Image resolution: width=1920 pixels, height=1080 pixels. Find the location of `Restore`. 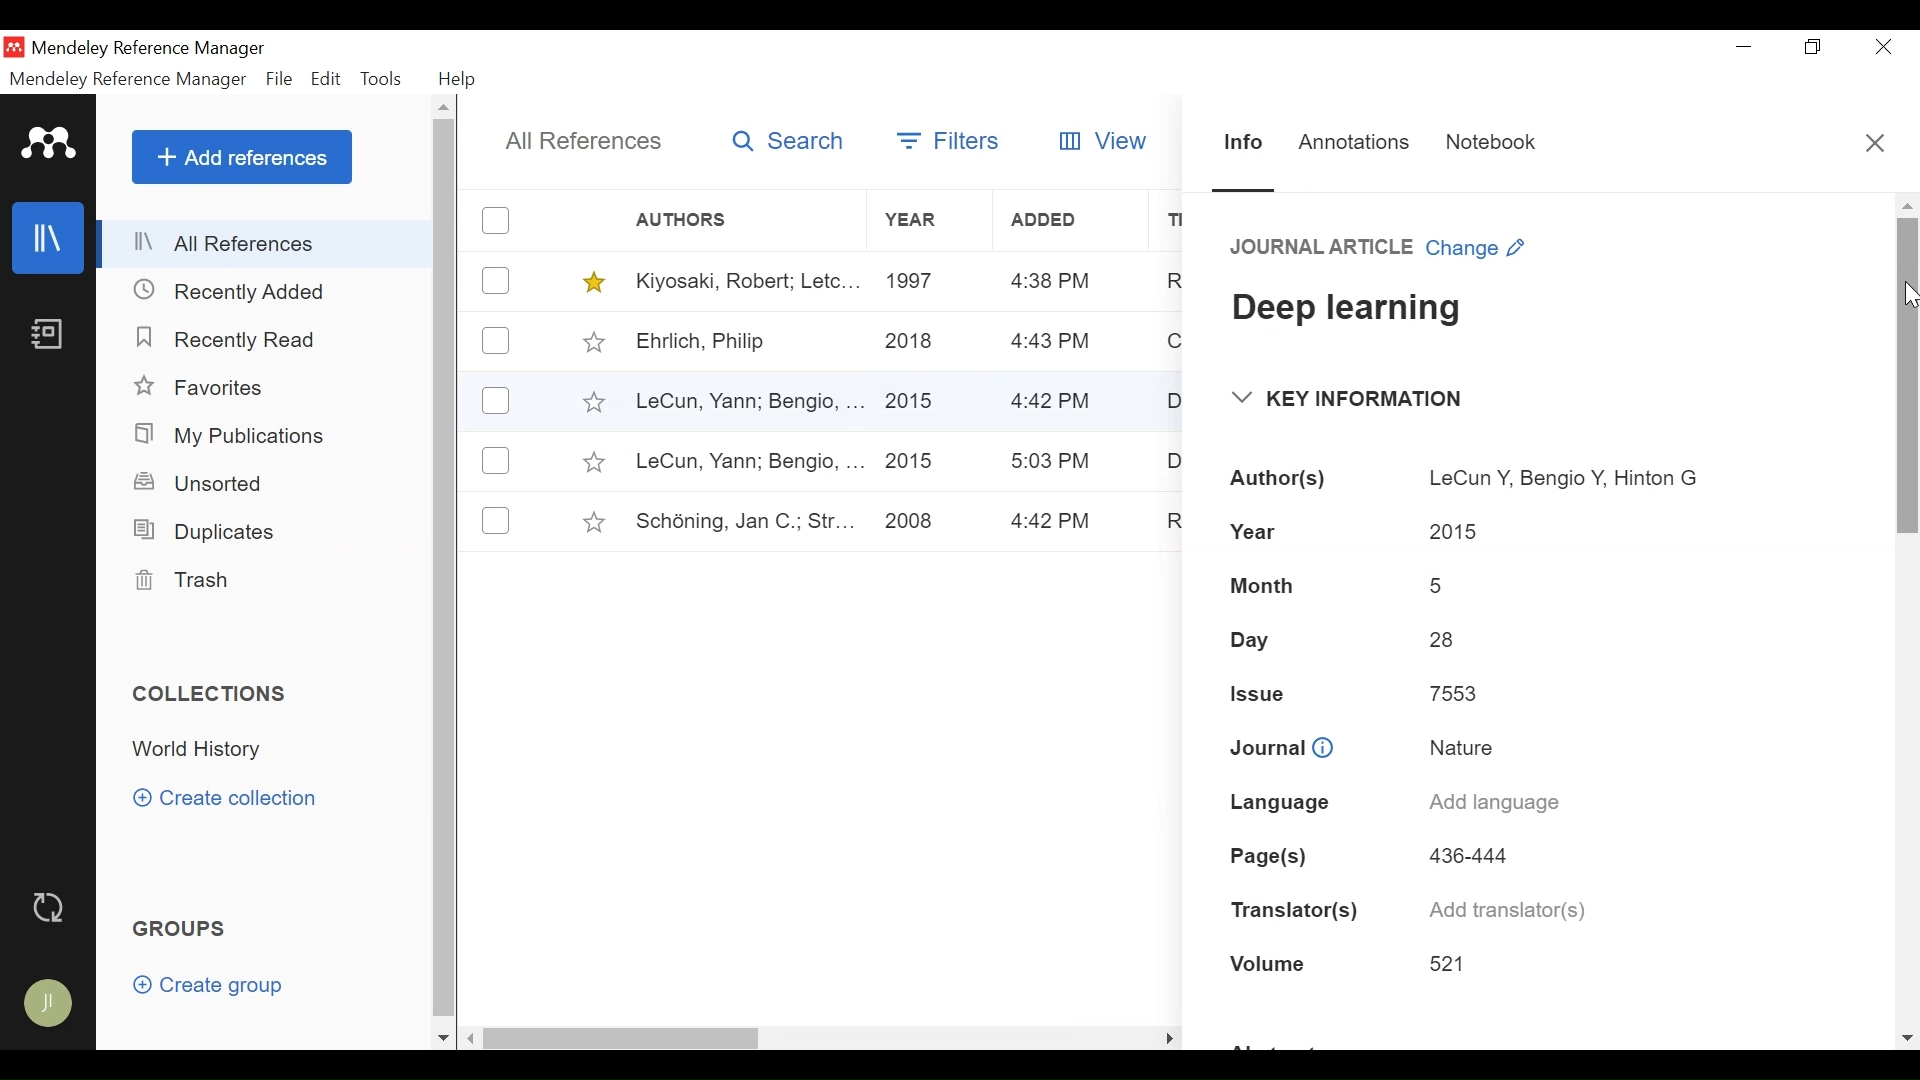

Restore is located at coordinates (1815, 47).